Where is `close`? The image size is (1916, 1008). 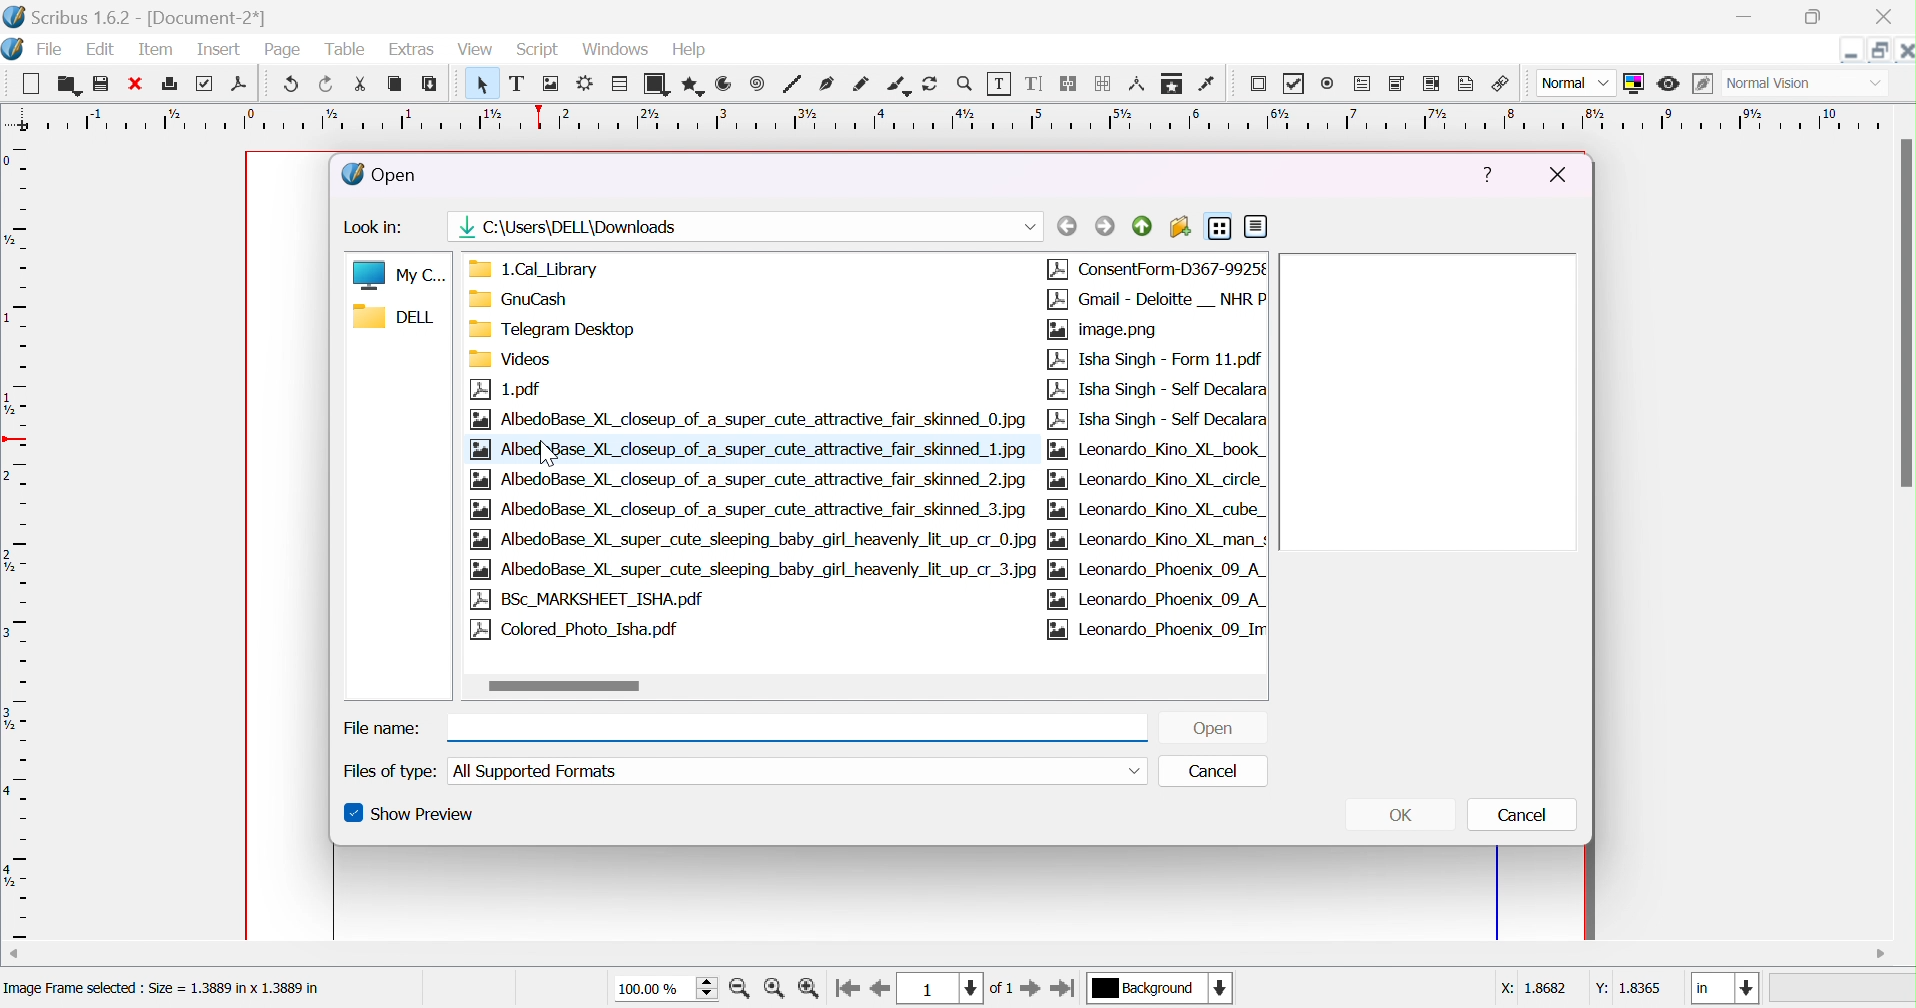
close is located at coordinates (133, 84).